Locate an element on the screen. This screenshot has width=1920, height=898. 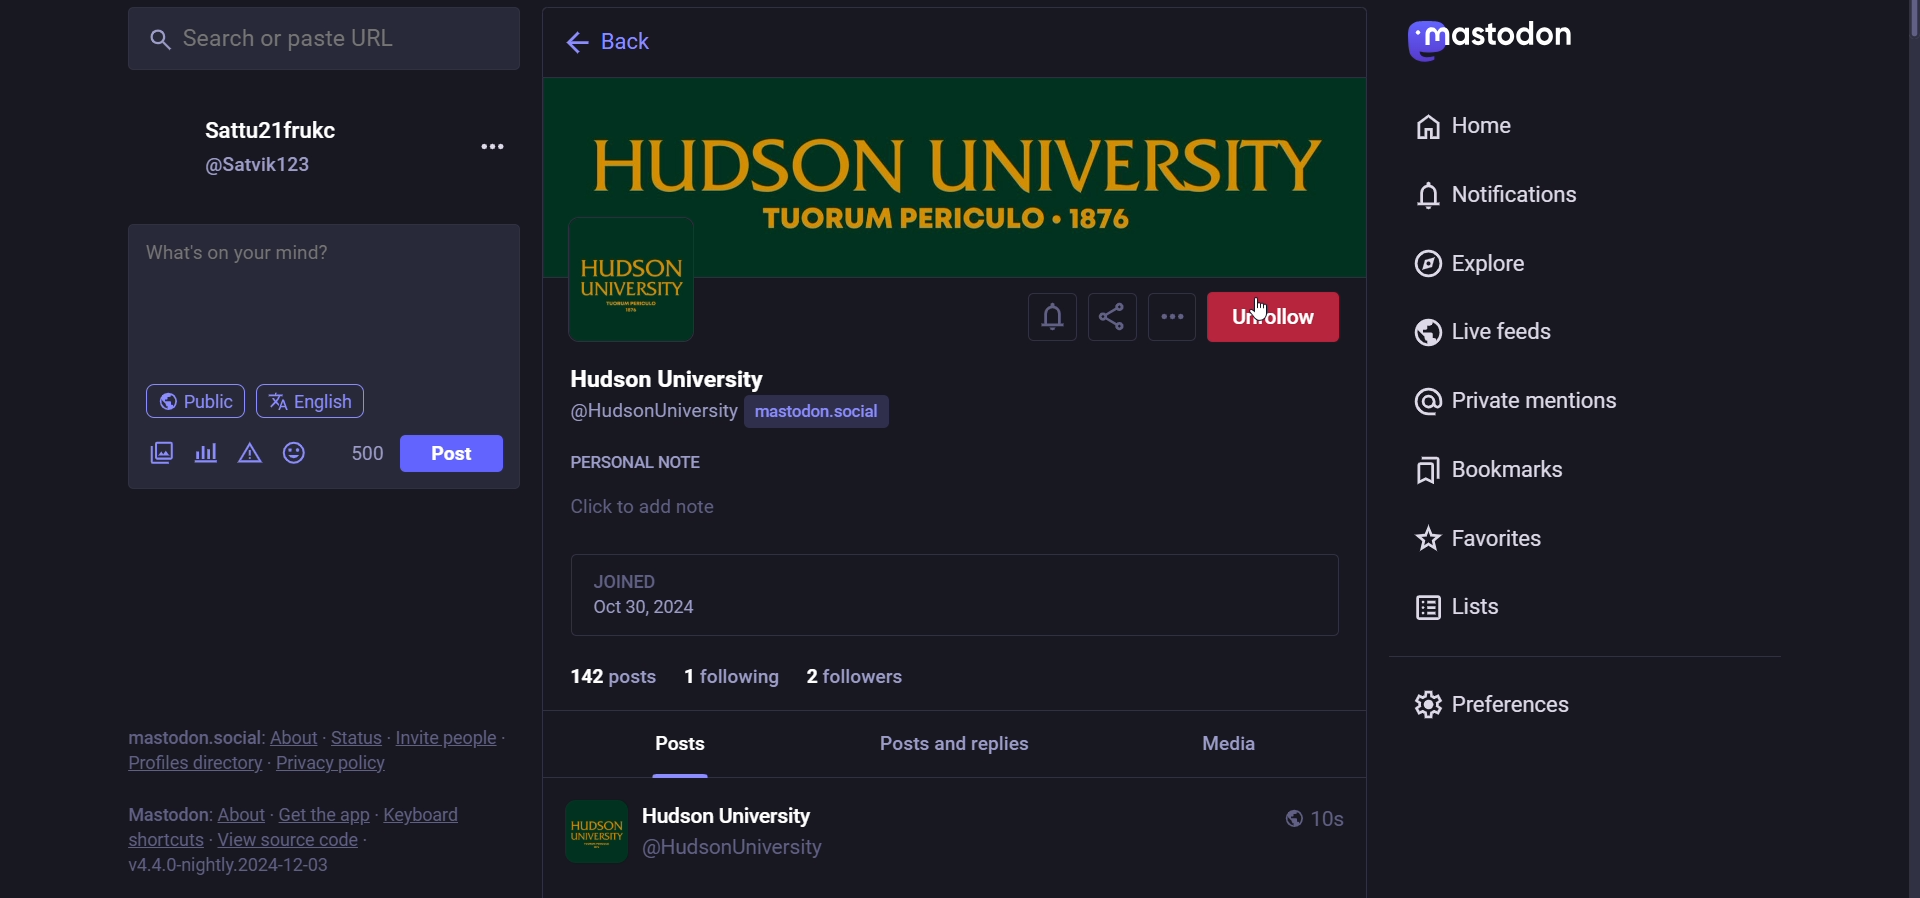
get the app is located at coordinates (325, 815).